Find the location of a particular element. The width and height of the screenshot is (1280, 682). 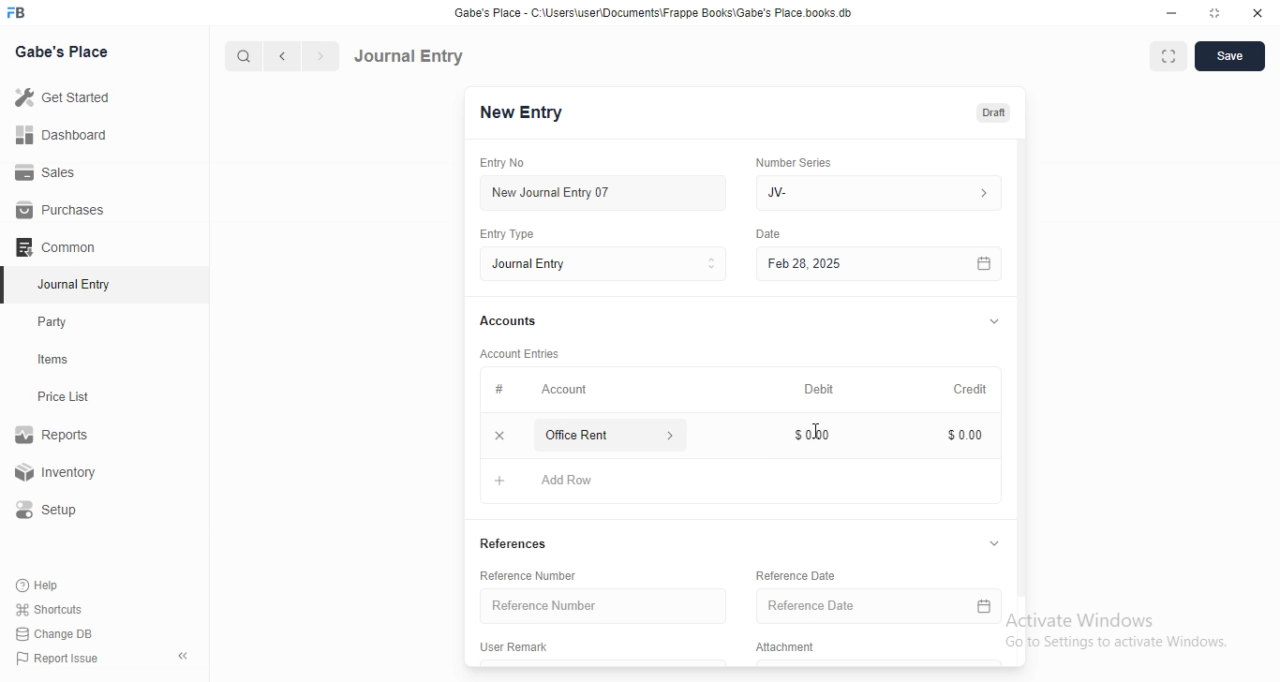

Entry Type is located at coordinates (509, 234).